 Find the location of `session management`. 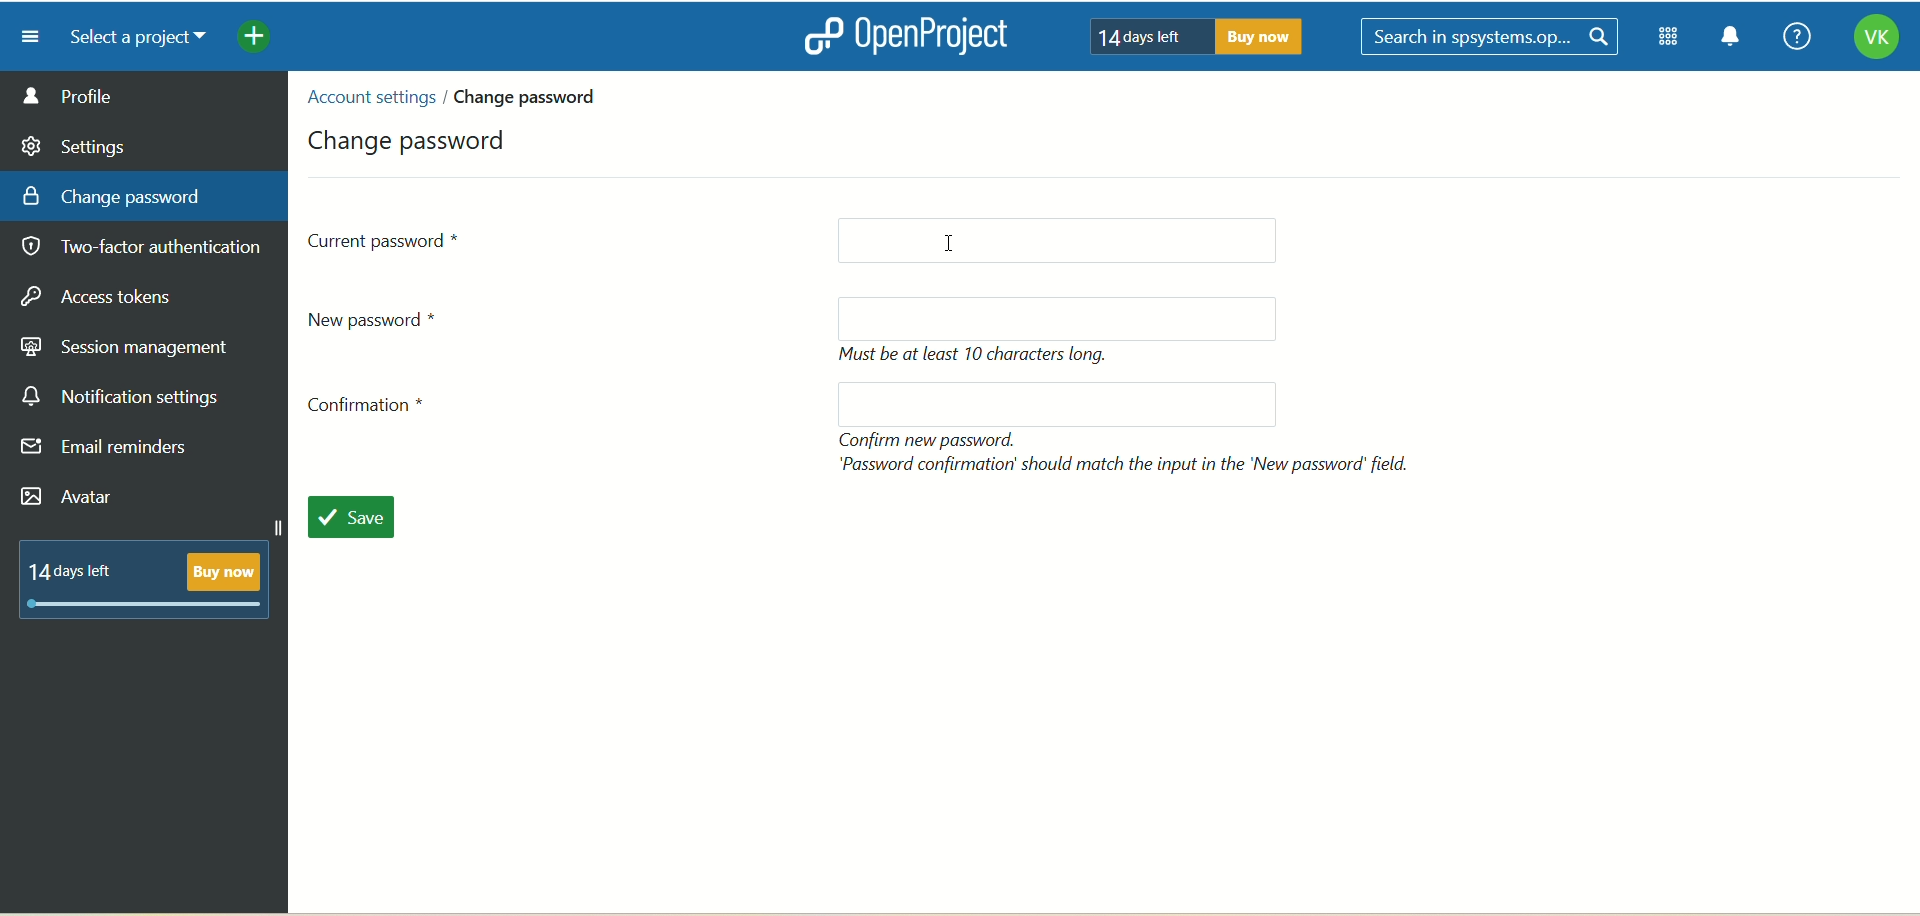

session management is located at coordinates (127, 344).